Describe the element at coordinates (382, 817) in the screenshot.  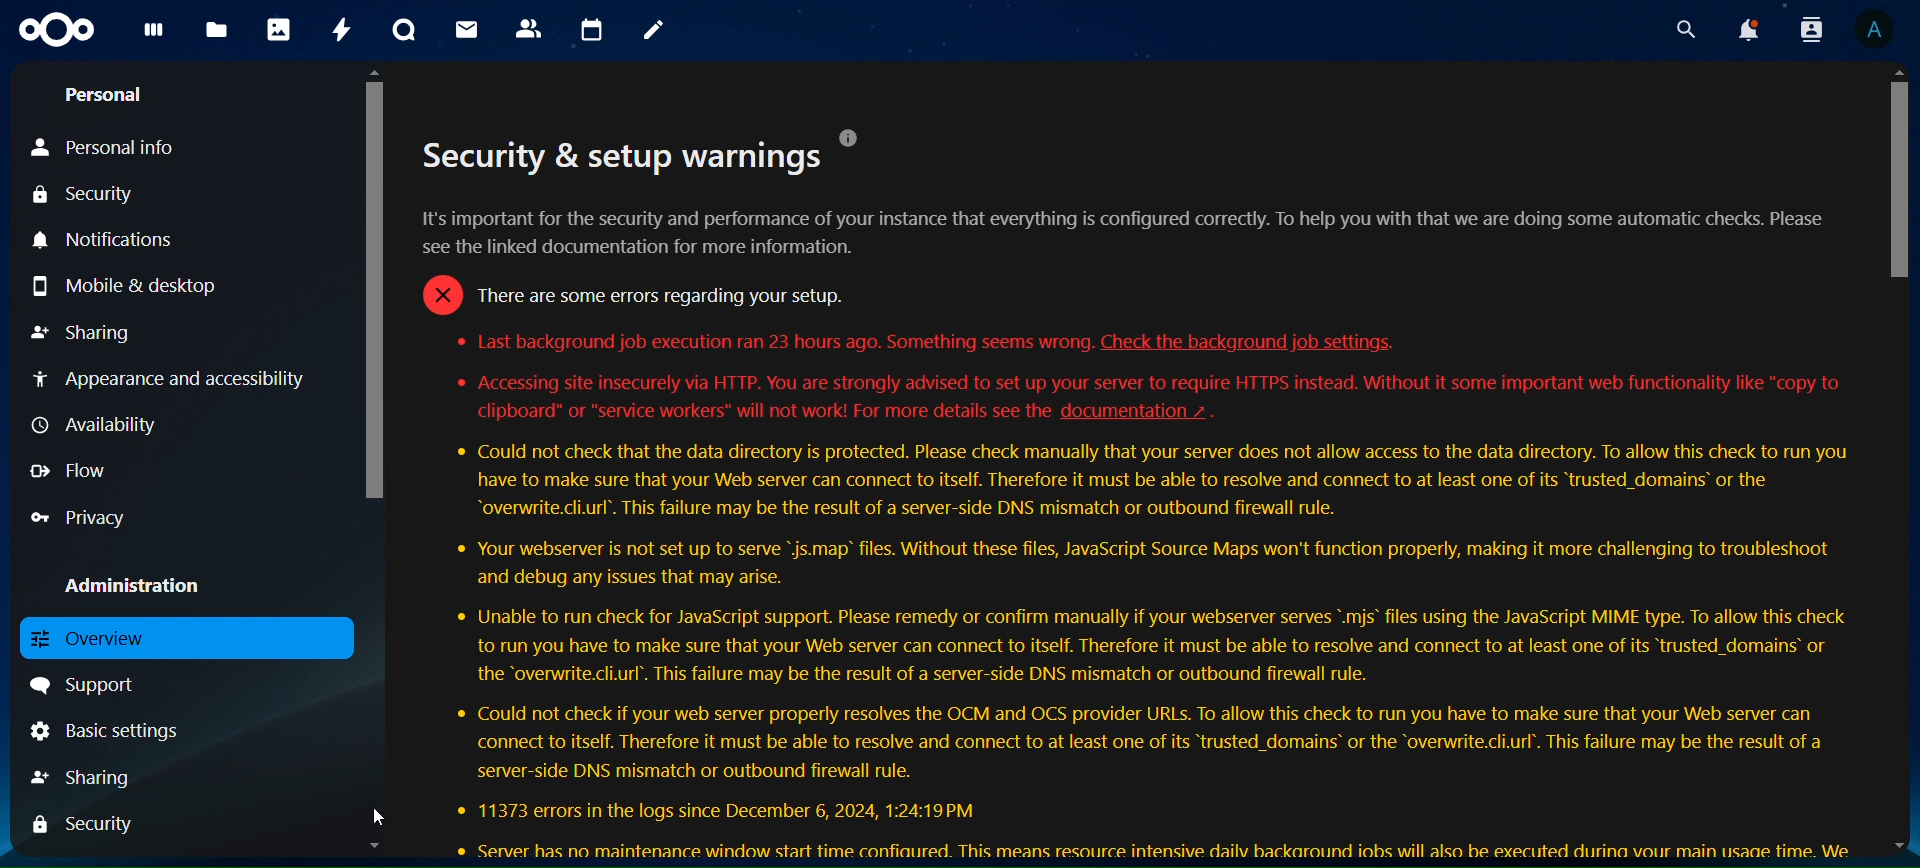
I see `Cursor` at that location.